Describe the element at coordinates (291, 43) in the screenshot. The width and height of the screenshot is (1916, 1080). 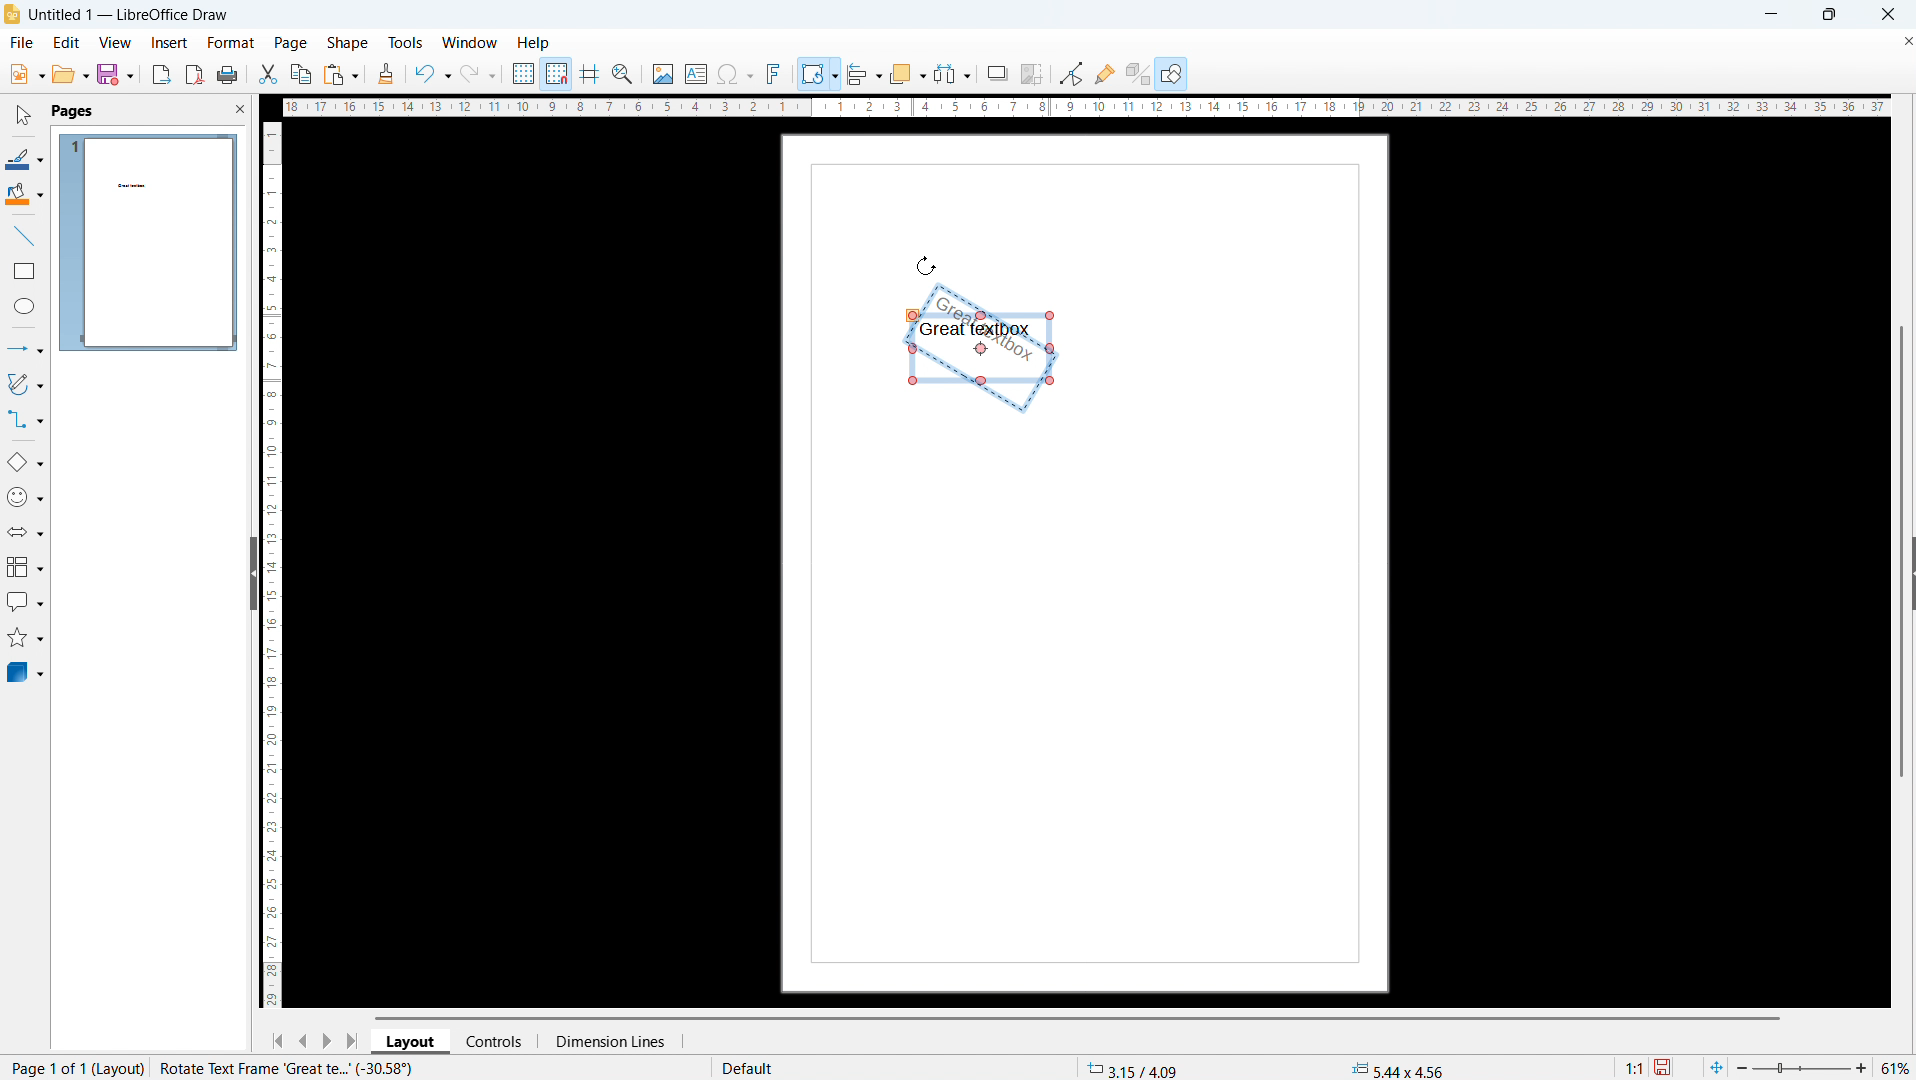
I see `page` at that location.